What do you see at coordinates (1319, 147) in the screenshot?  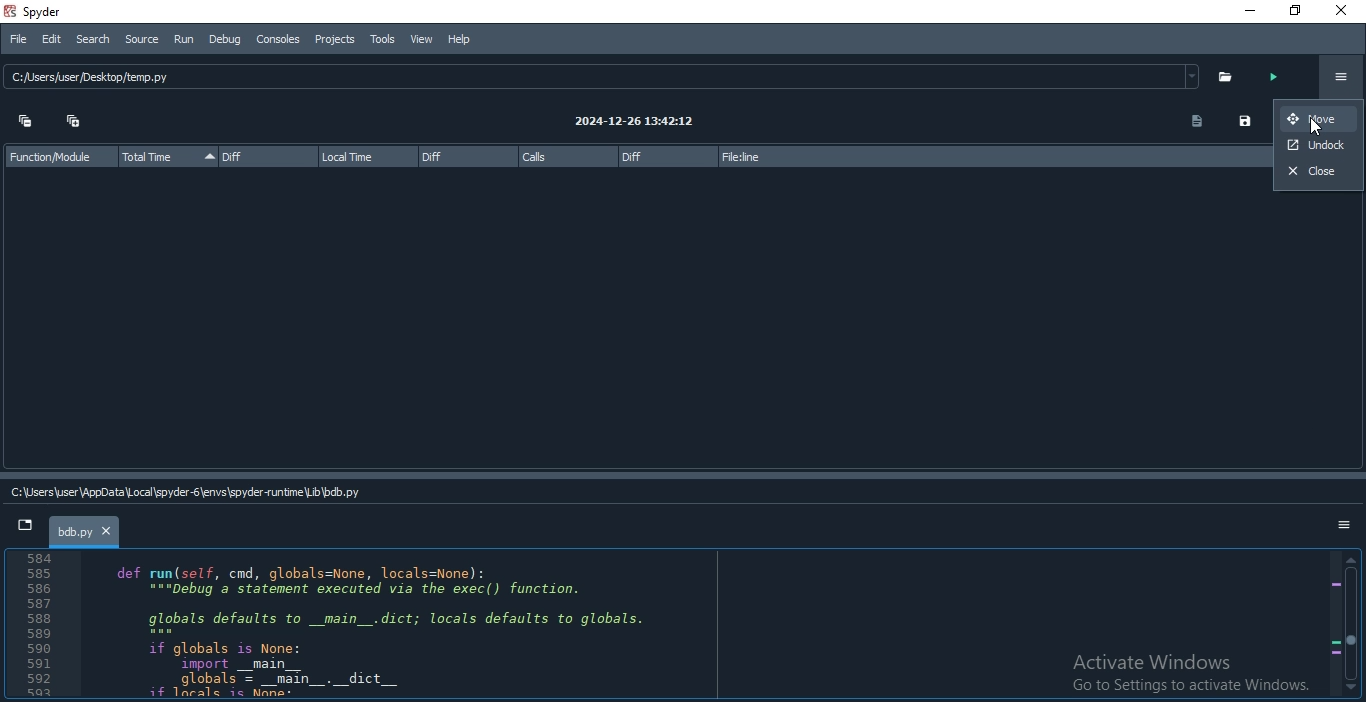 I see `undock` at bounding box center [1319, 147].